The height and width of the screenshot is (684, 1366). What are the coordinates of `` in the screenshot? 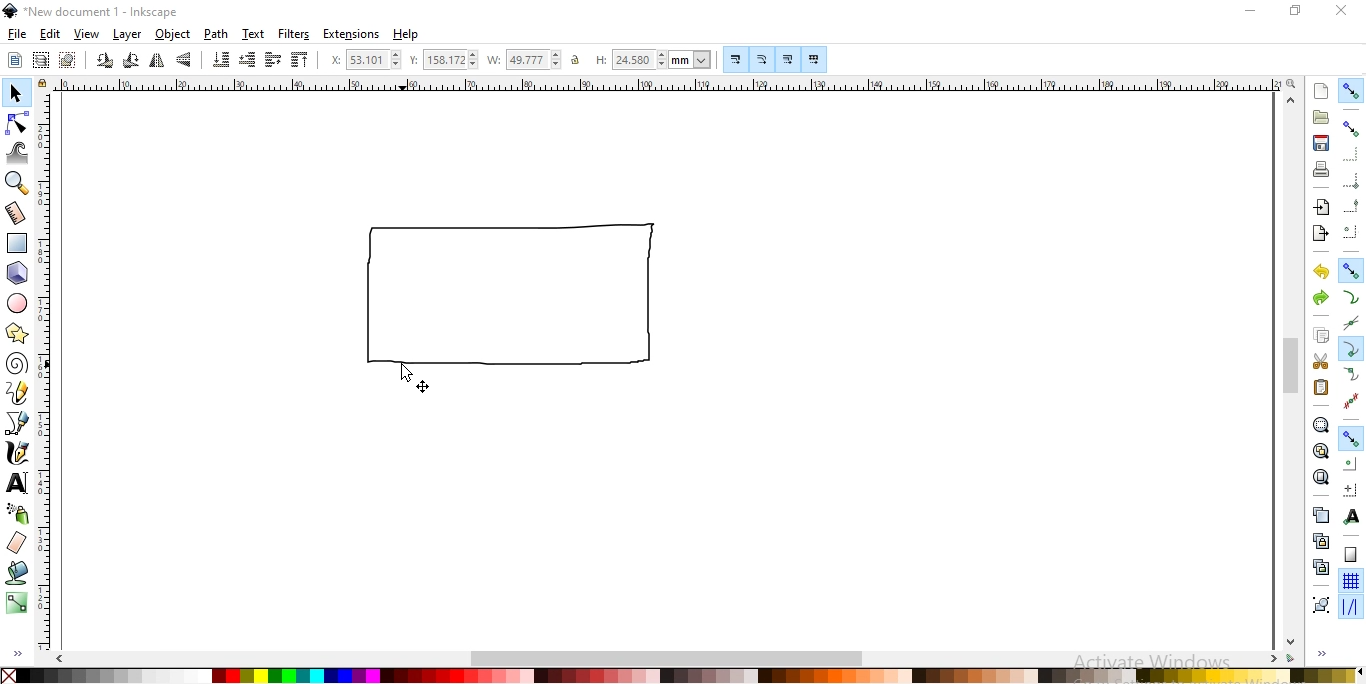 It's located at (737, 62).